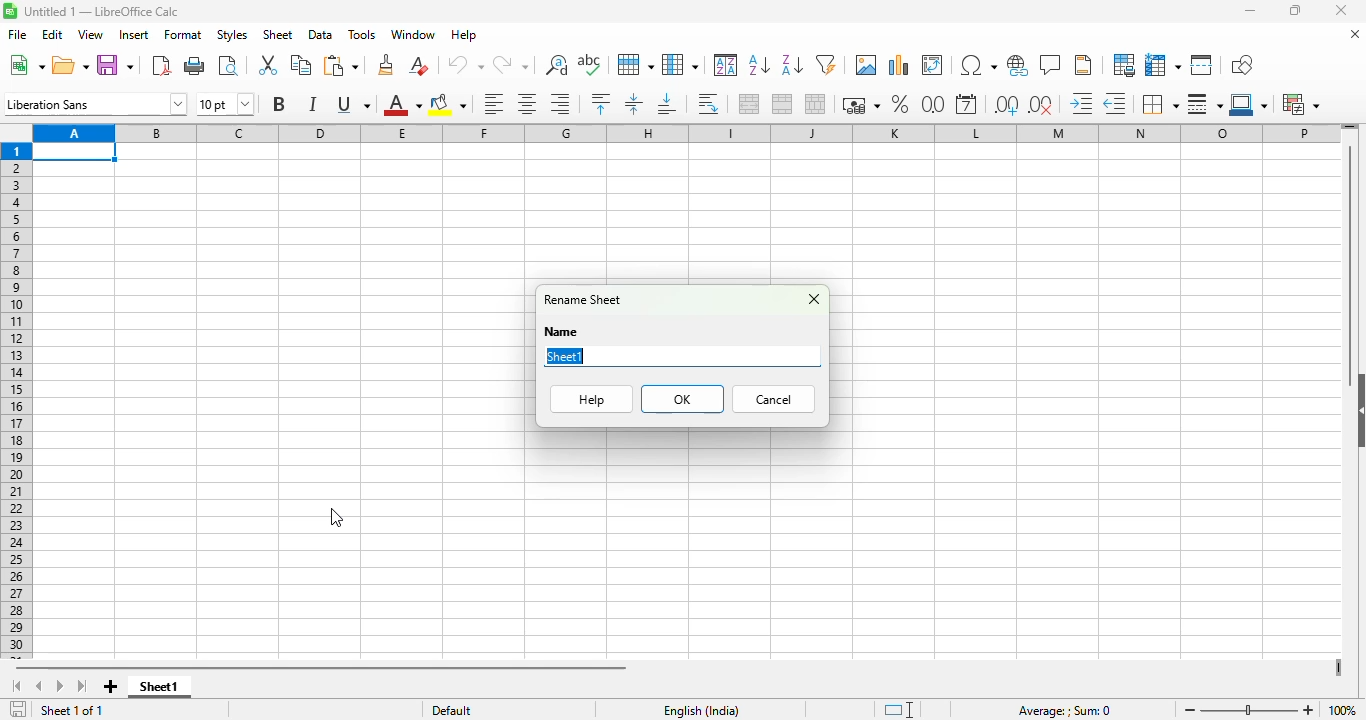  Describe the element at coordinates (687, 132) in the screenshot. I see `columns` at that location.